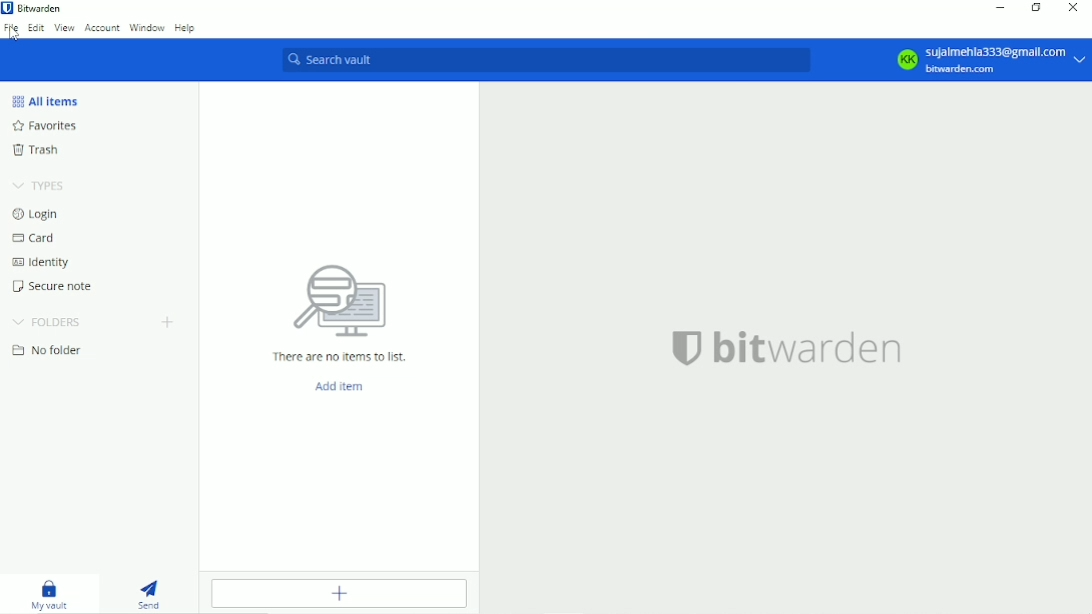 The image size is (1092, 614). I want to click on Secure note, so click(58, 286).